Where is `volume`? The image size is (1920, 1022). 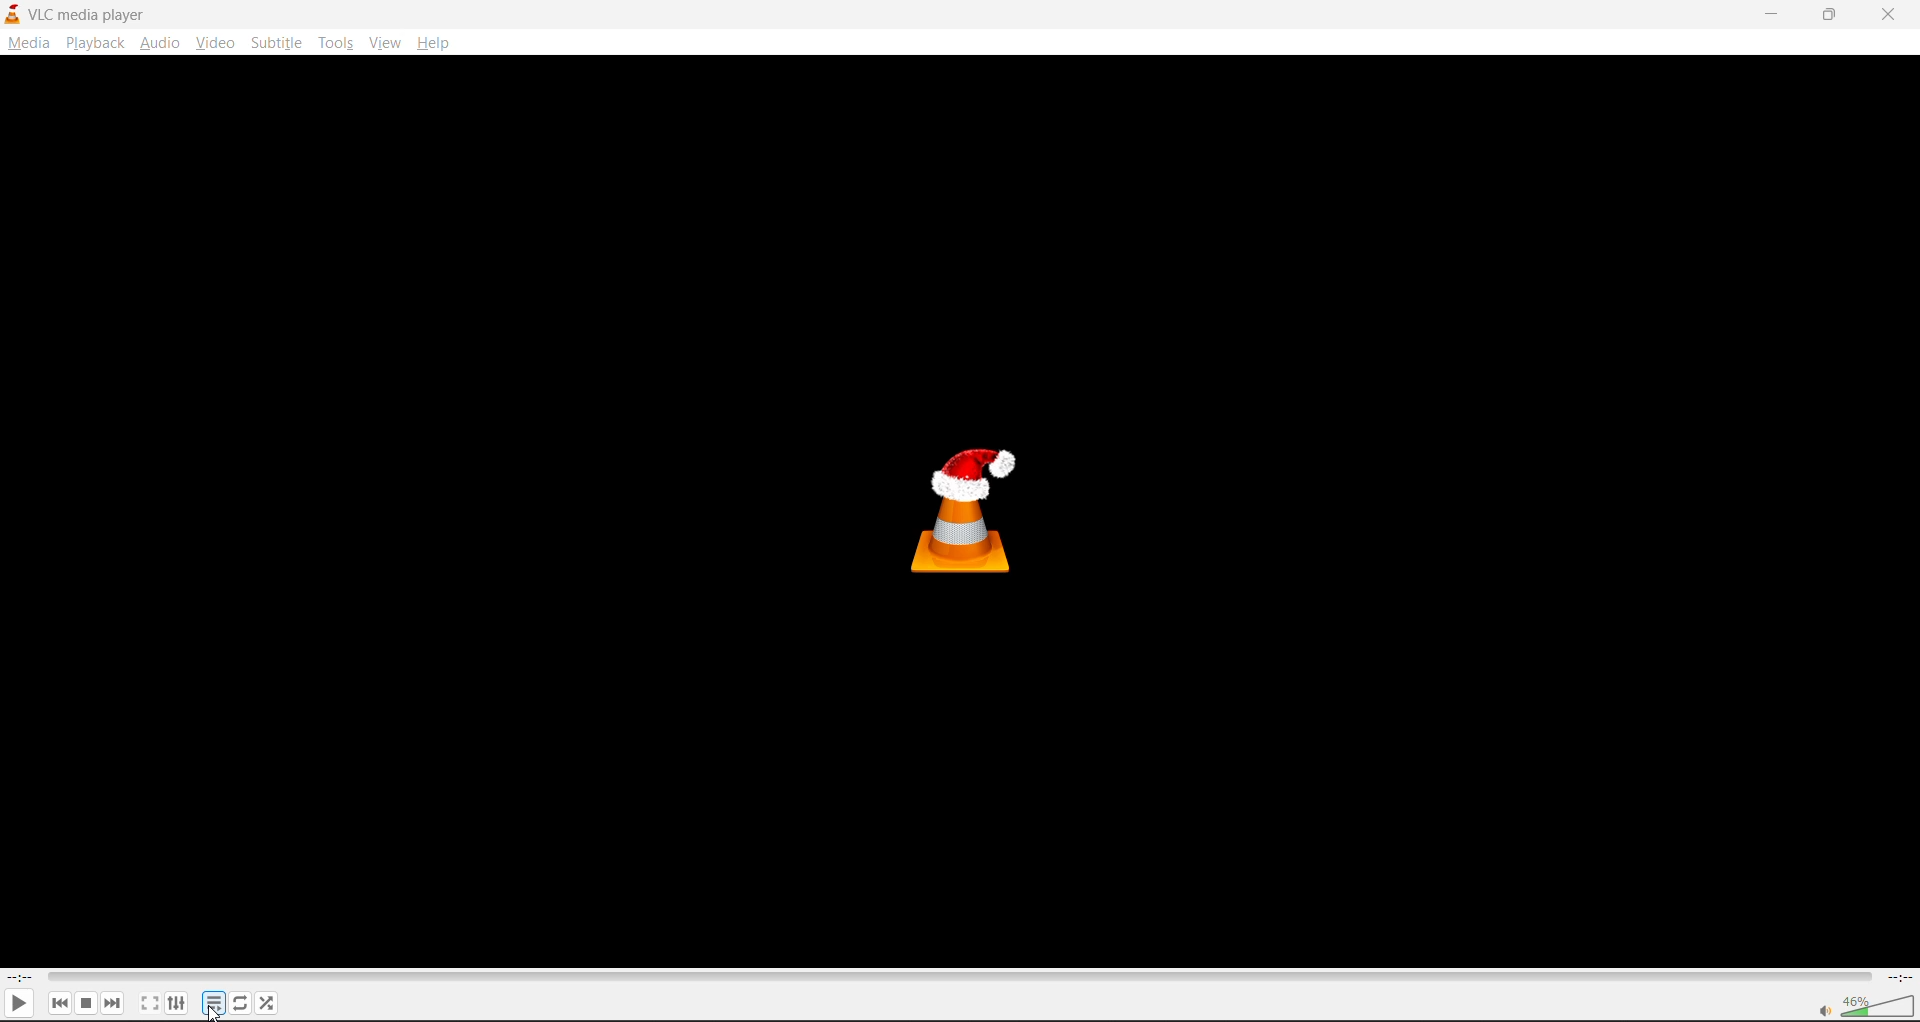
volume is located at coordinates (1866, 1006).